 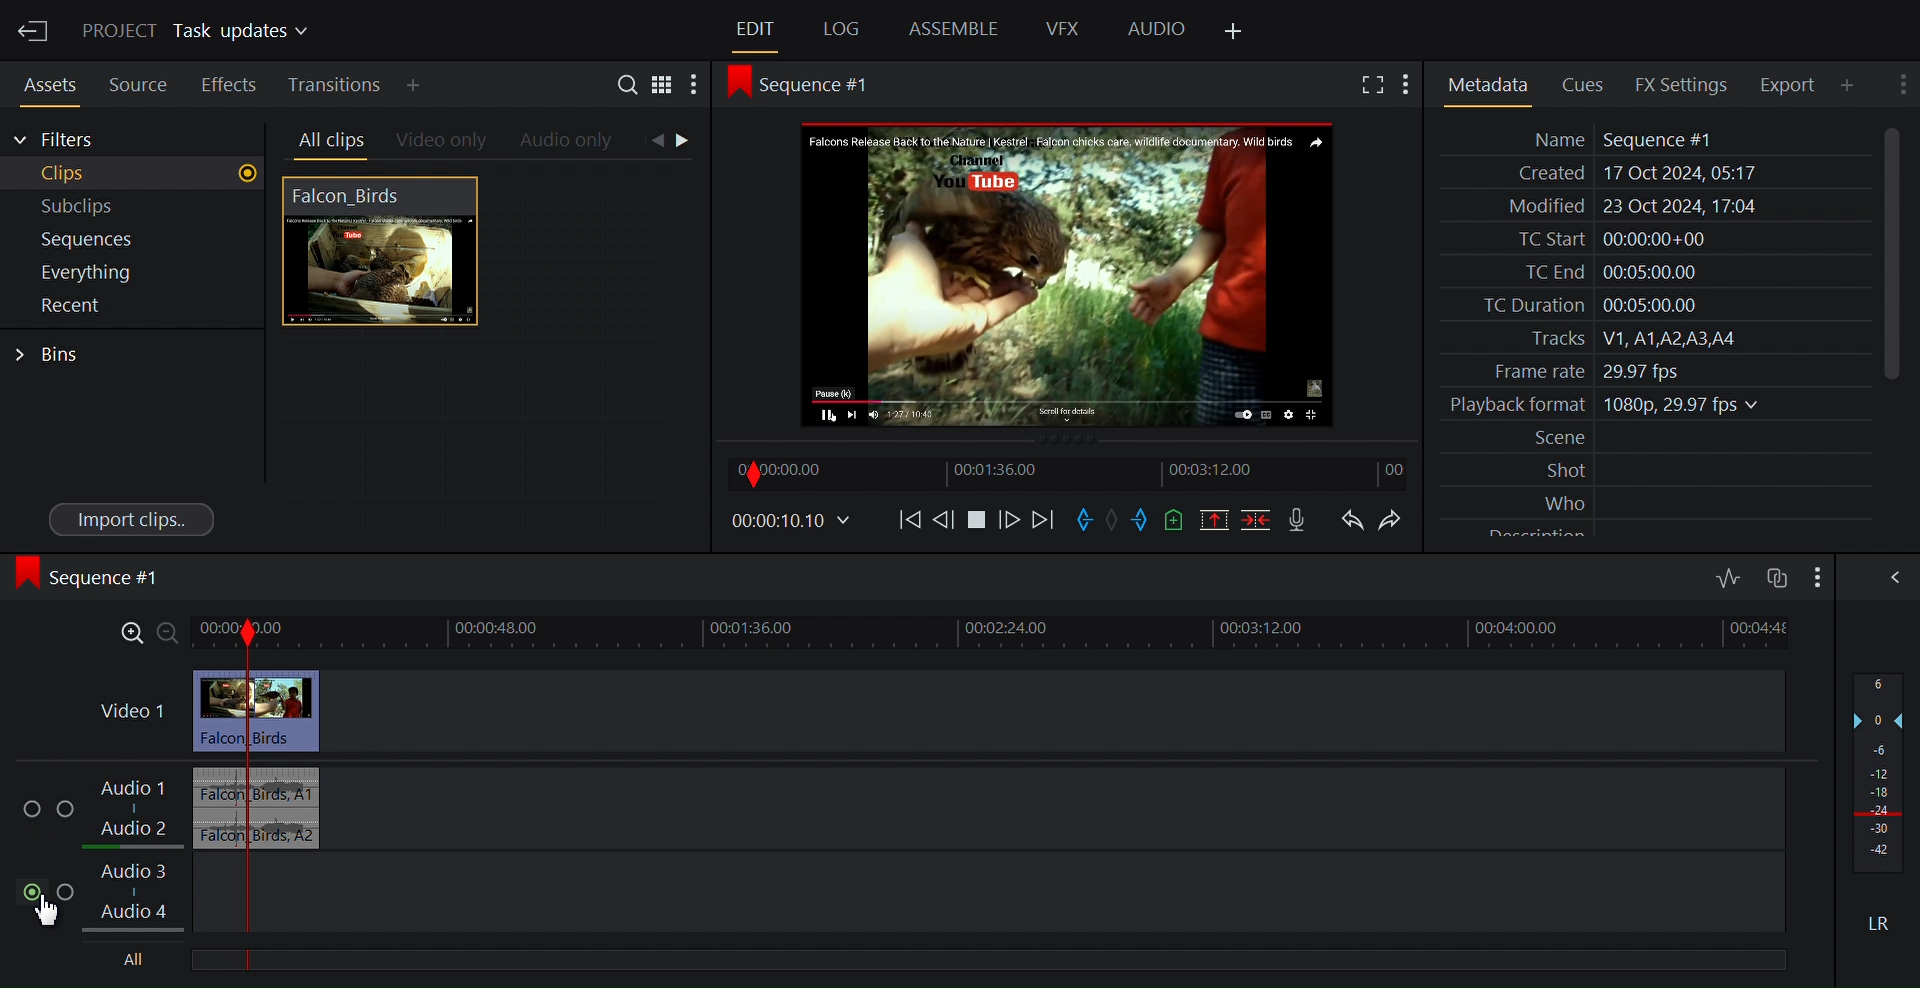 I want to click on Audio 4, so click(x=144, y=915).